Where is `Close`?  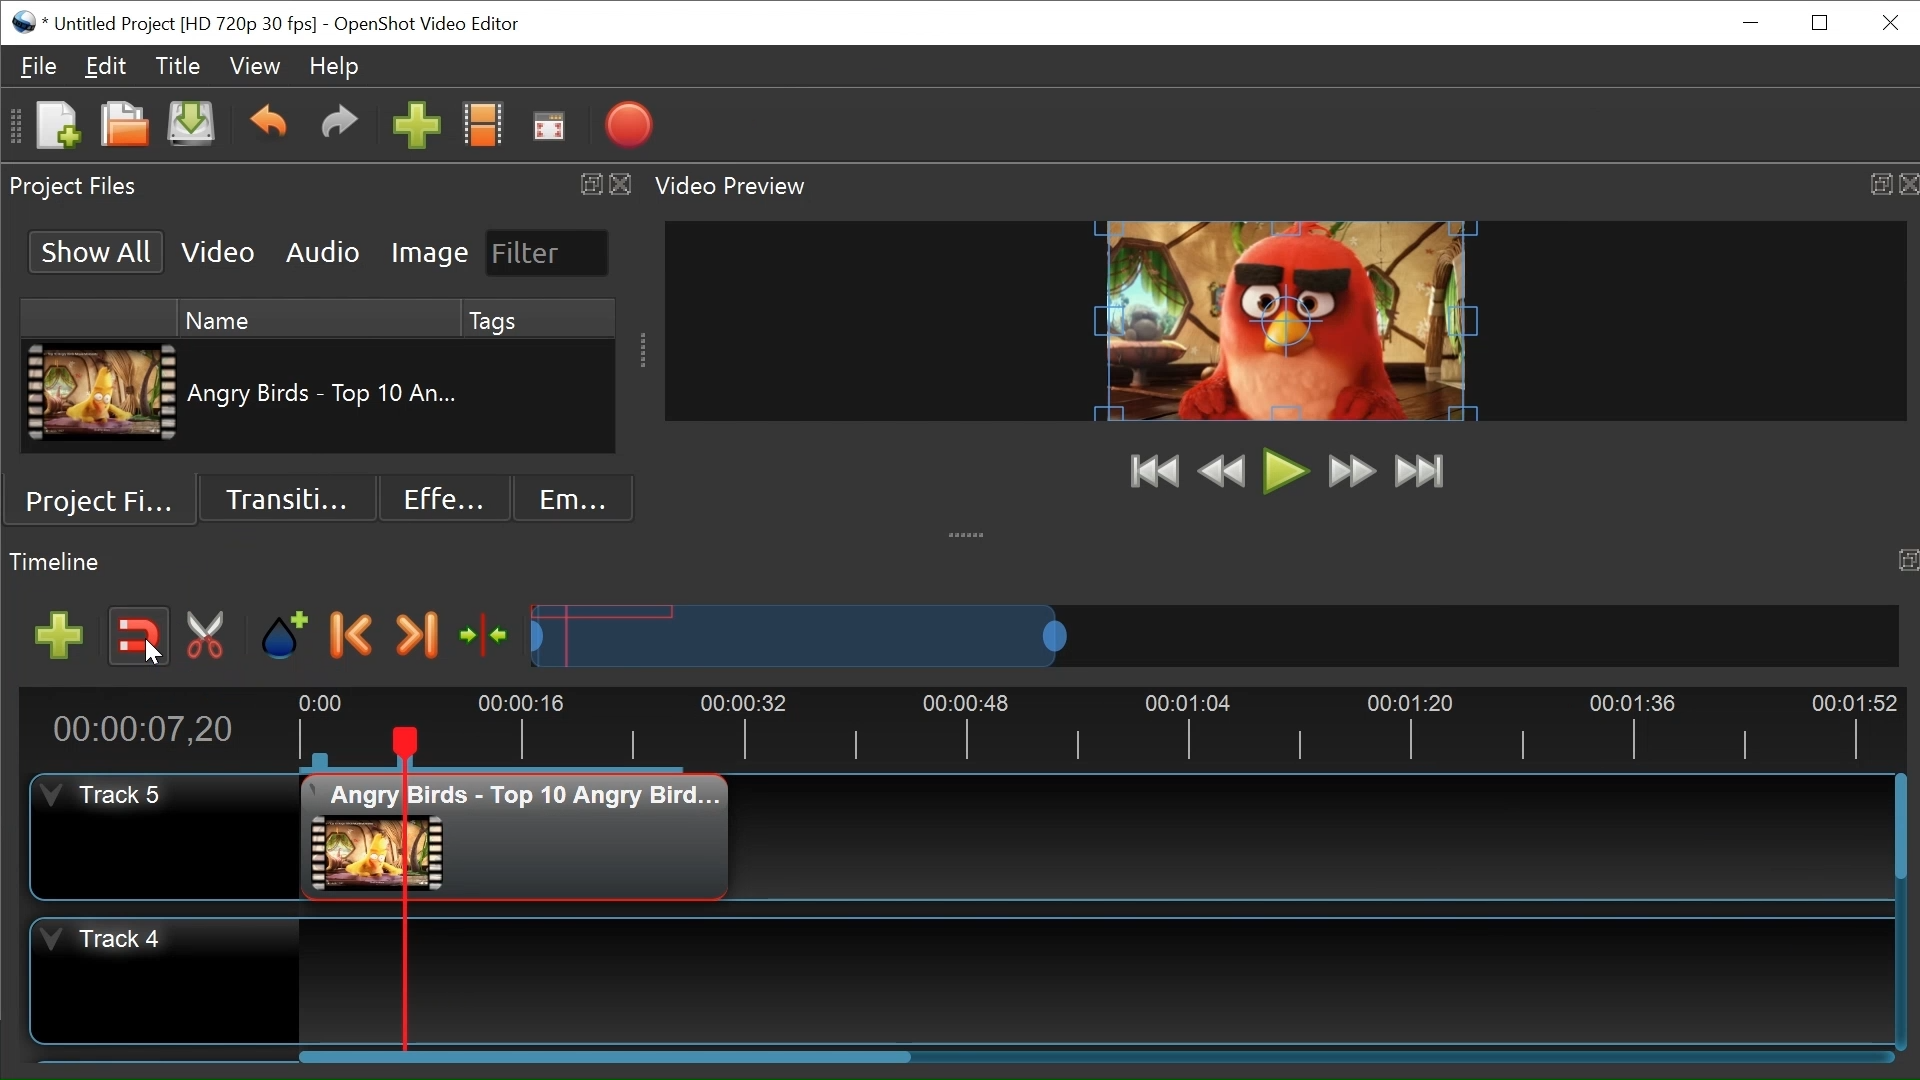 Close is located at coordinates (1821, 22).